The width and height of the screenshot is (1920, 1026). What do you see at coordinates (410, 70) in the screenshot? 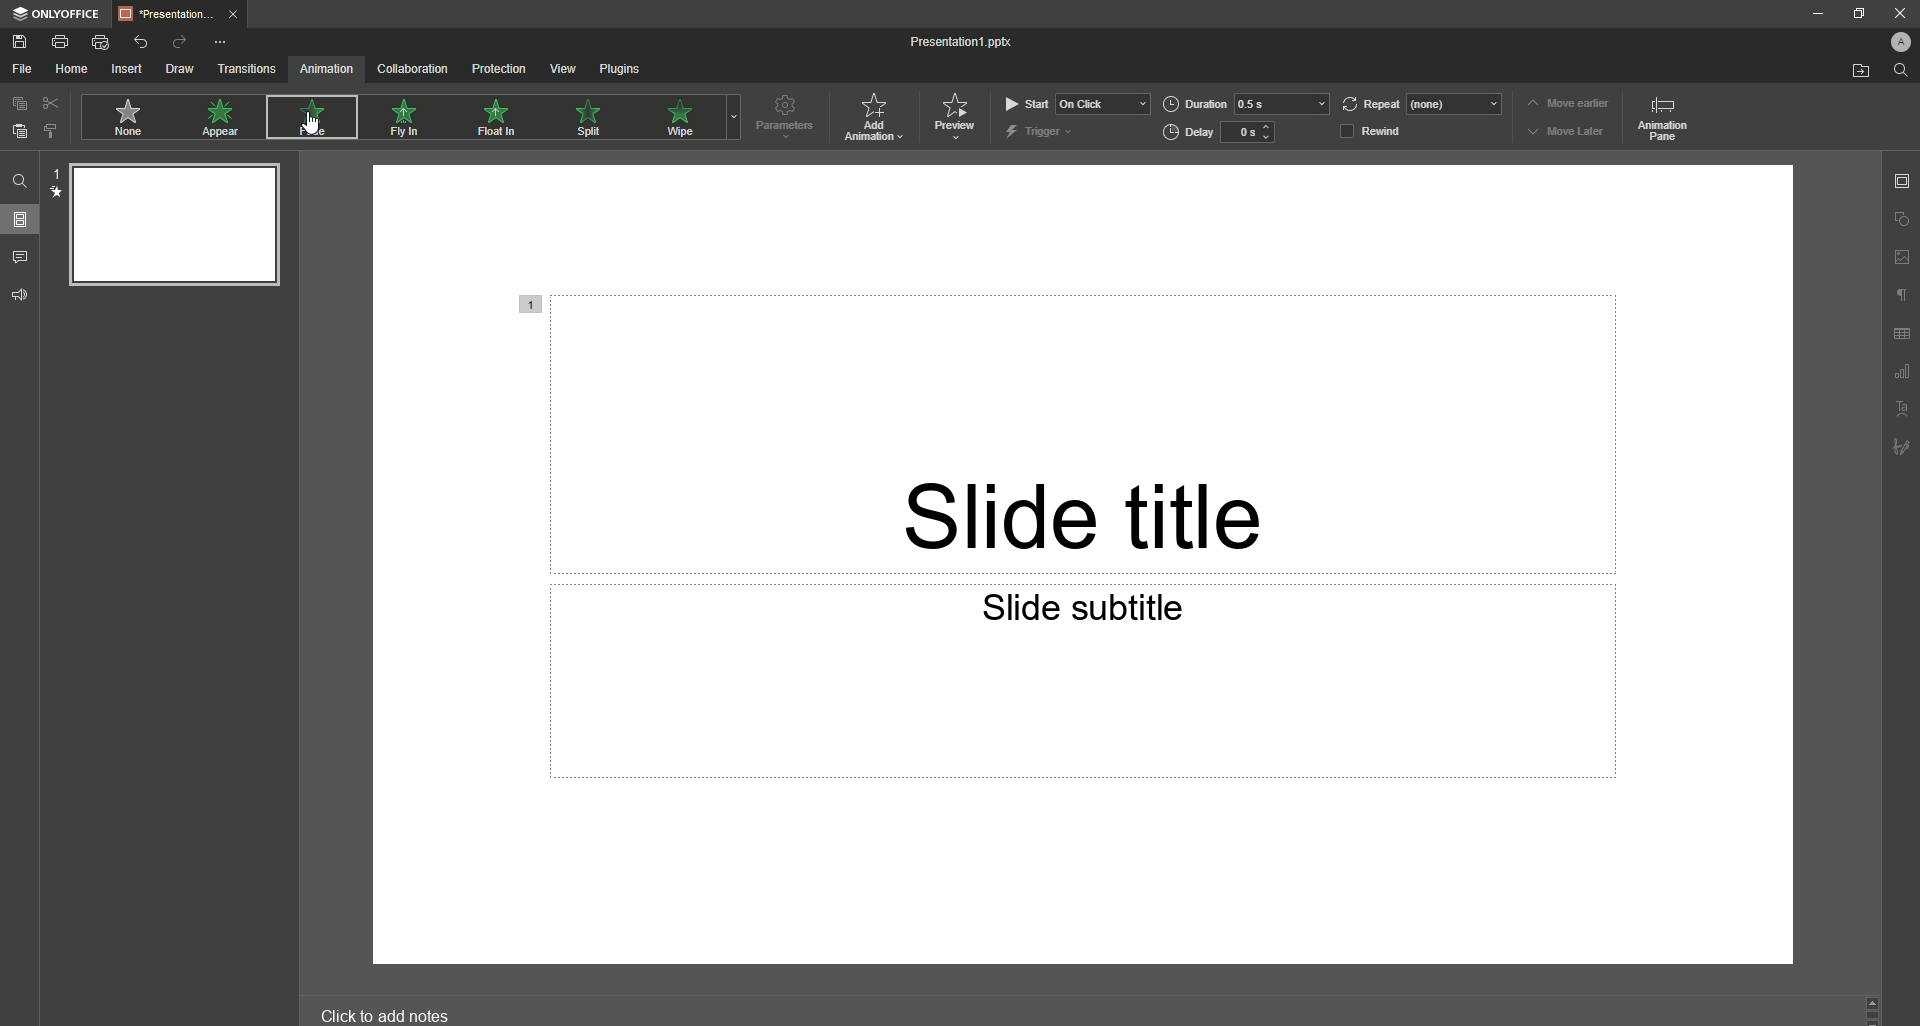
I see `Collaboration` at bounding box center [410, 70].